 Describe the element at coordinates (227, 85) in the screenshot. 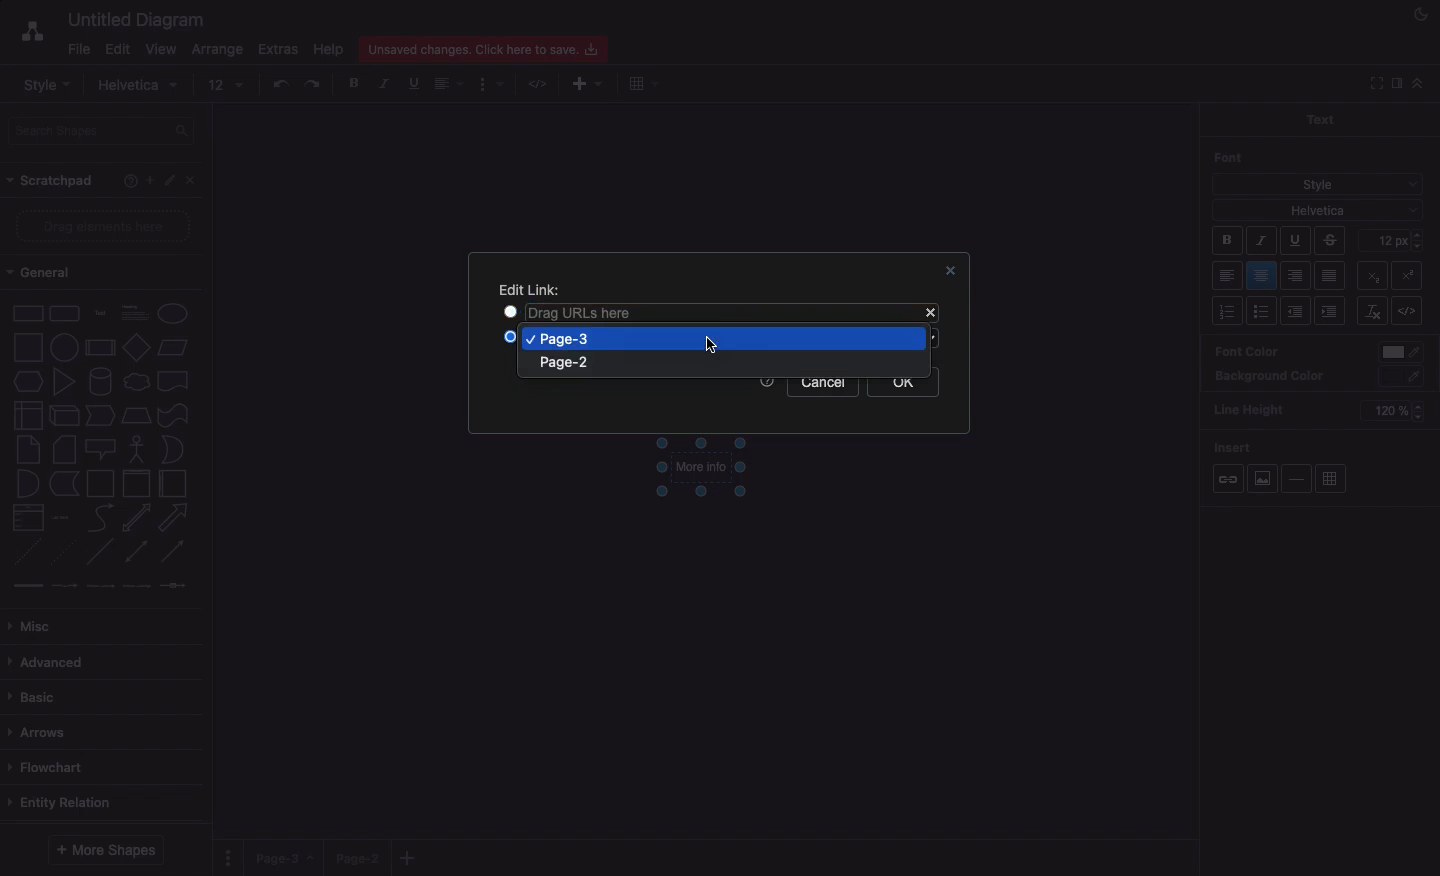

I see `12` at that location.